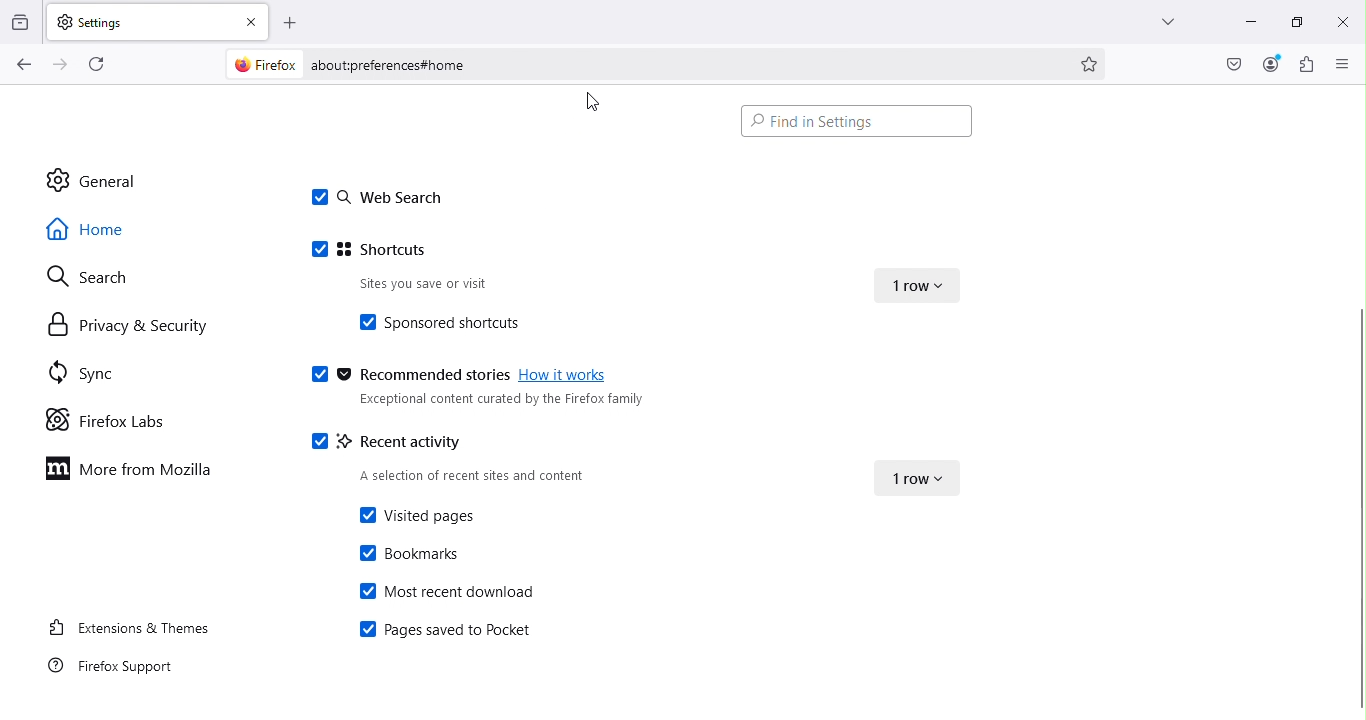 The width and height of the screenshot is (1366, 720). I want to click on Pages saved to pocket, so click(444, 632).